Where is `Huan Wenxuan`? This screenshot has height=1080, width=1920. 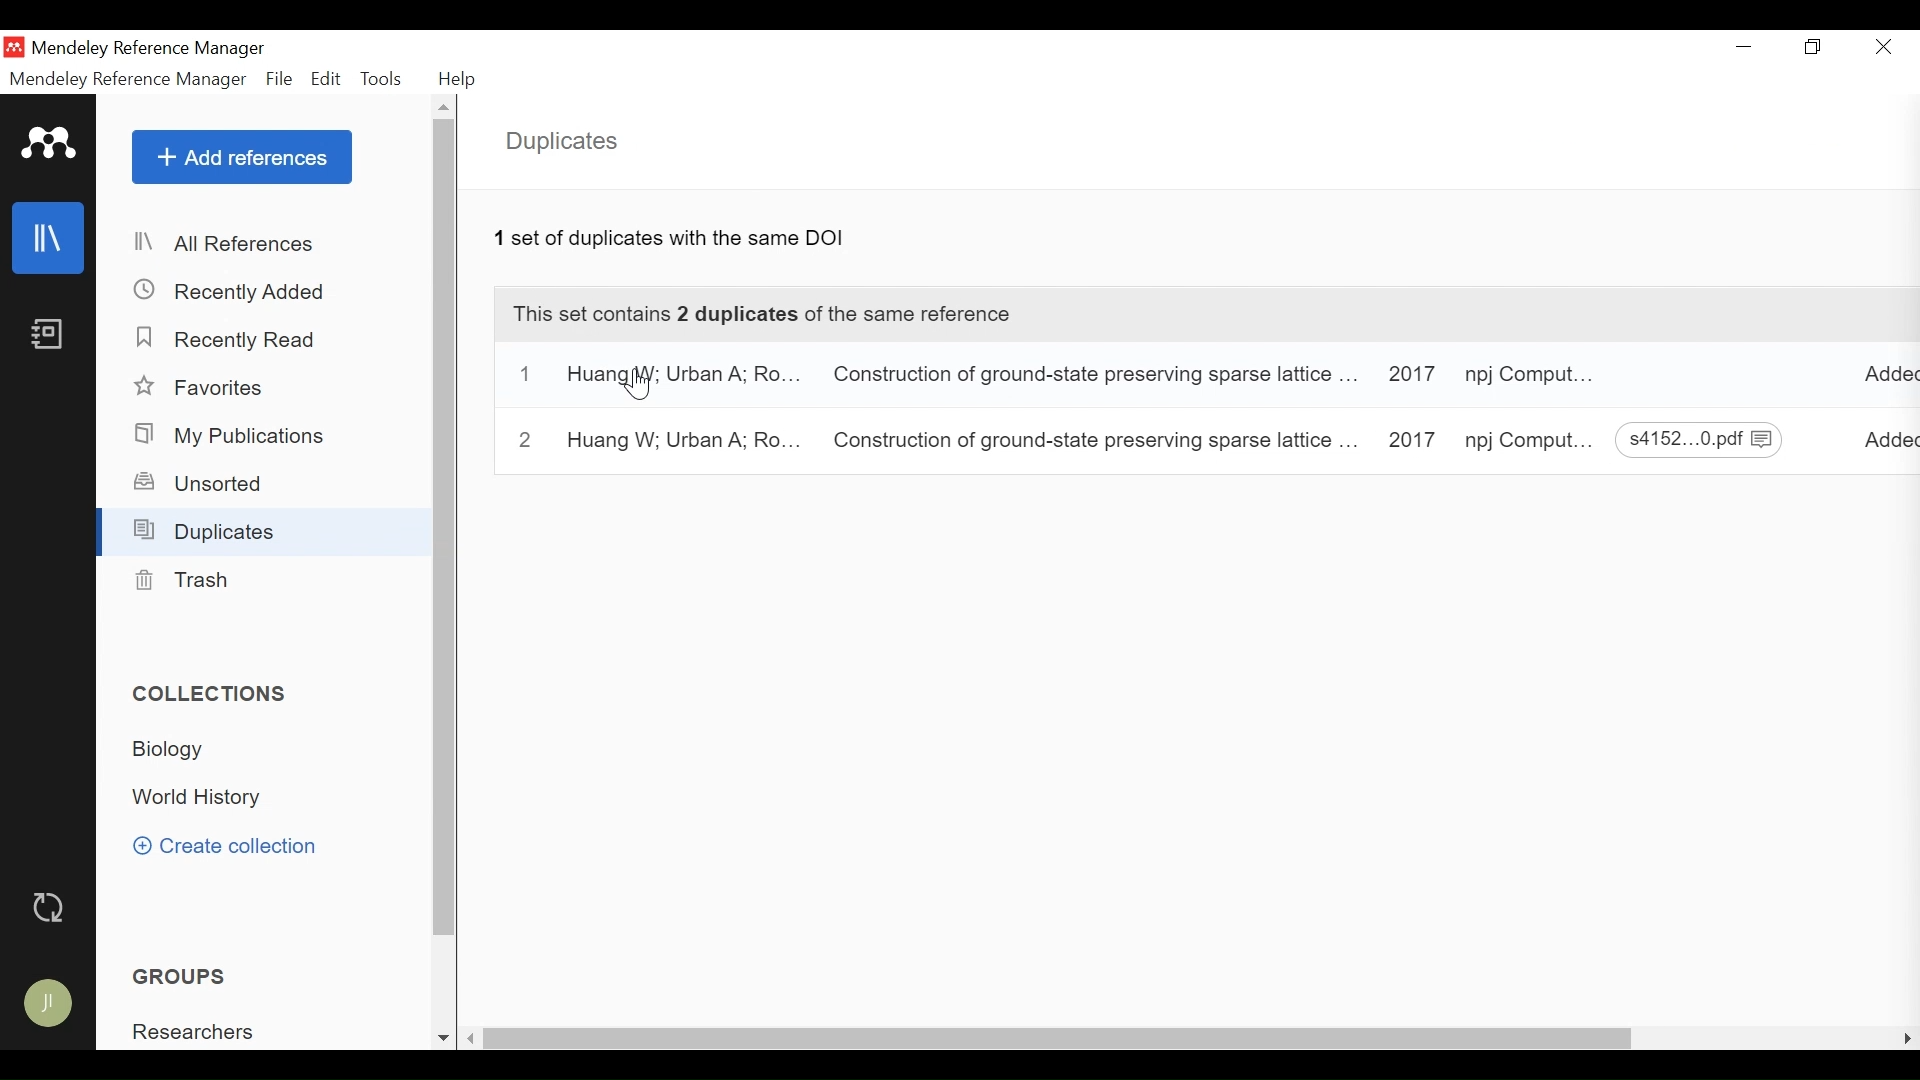 Huan Wenxuan is located at coordinates (676, 442).